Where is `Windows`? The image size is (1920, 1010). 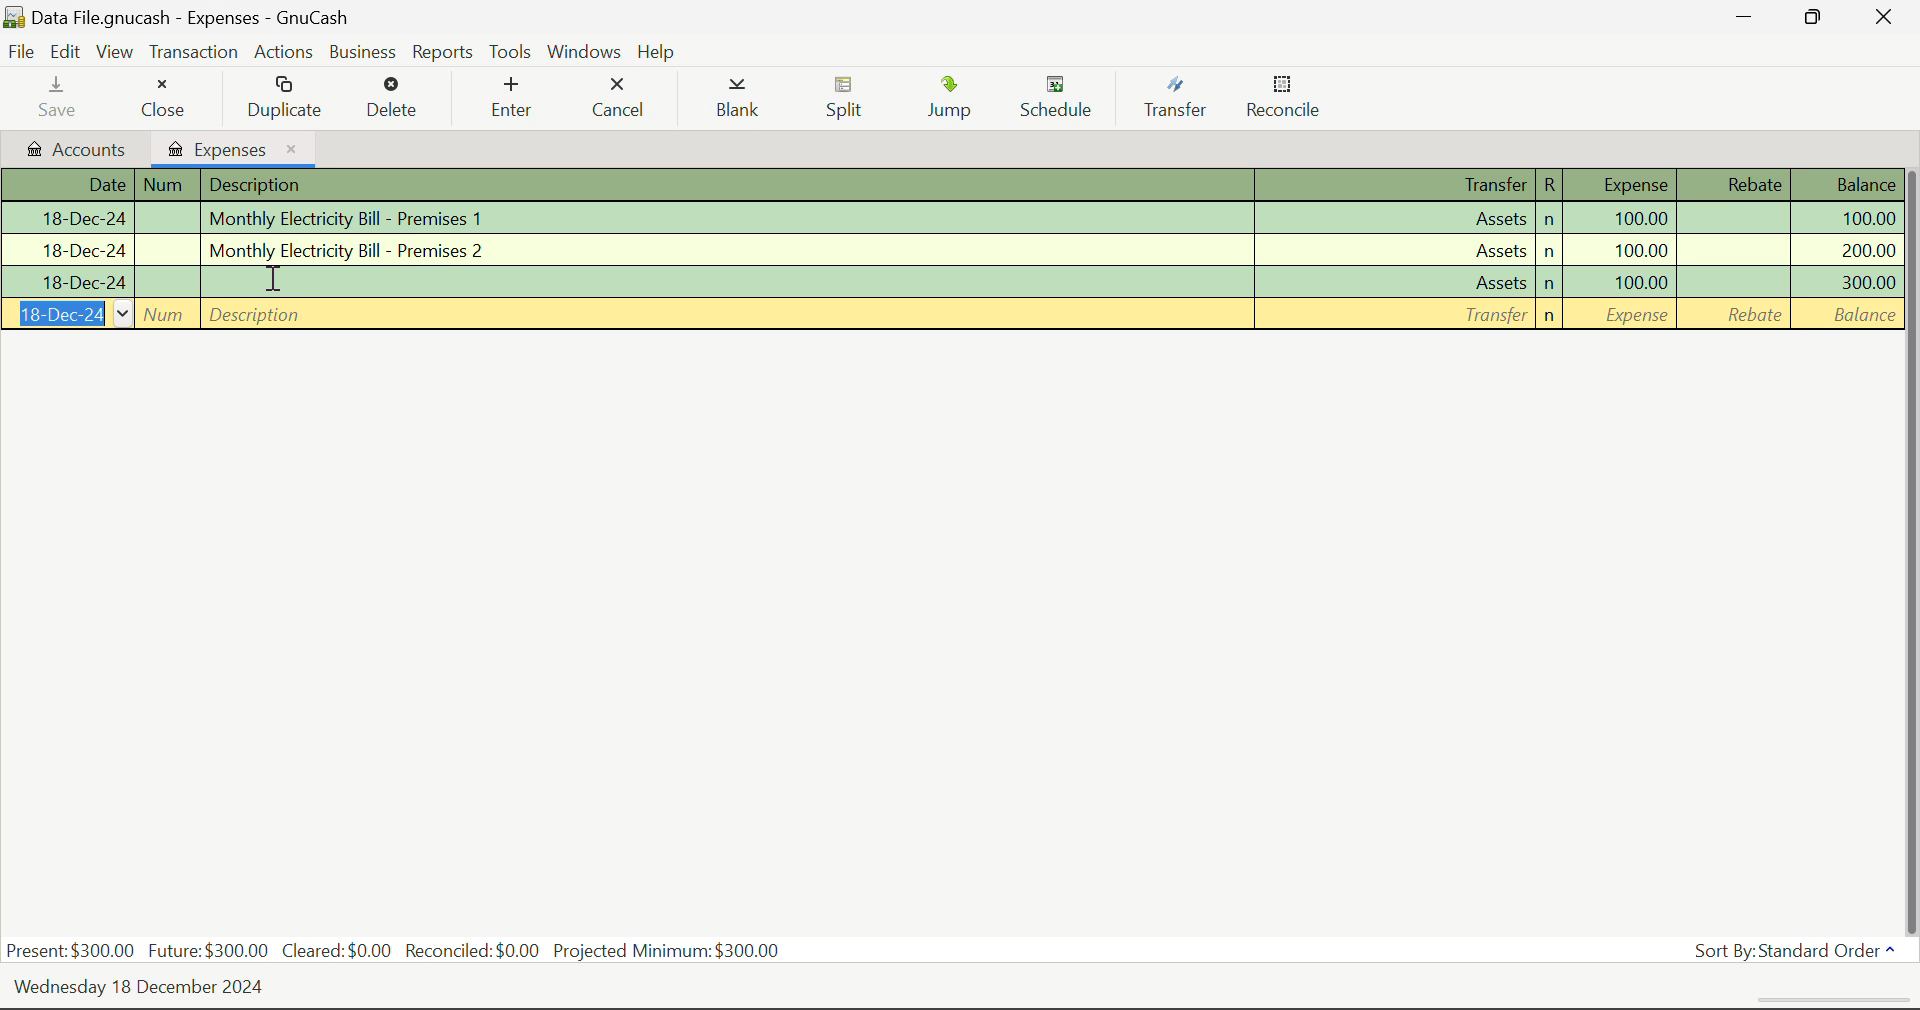
Windows is located at coordinates (582, 52).